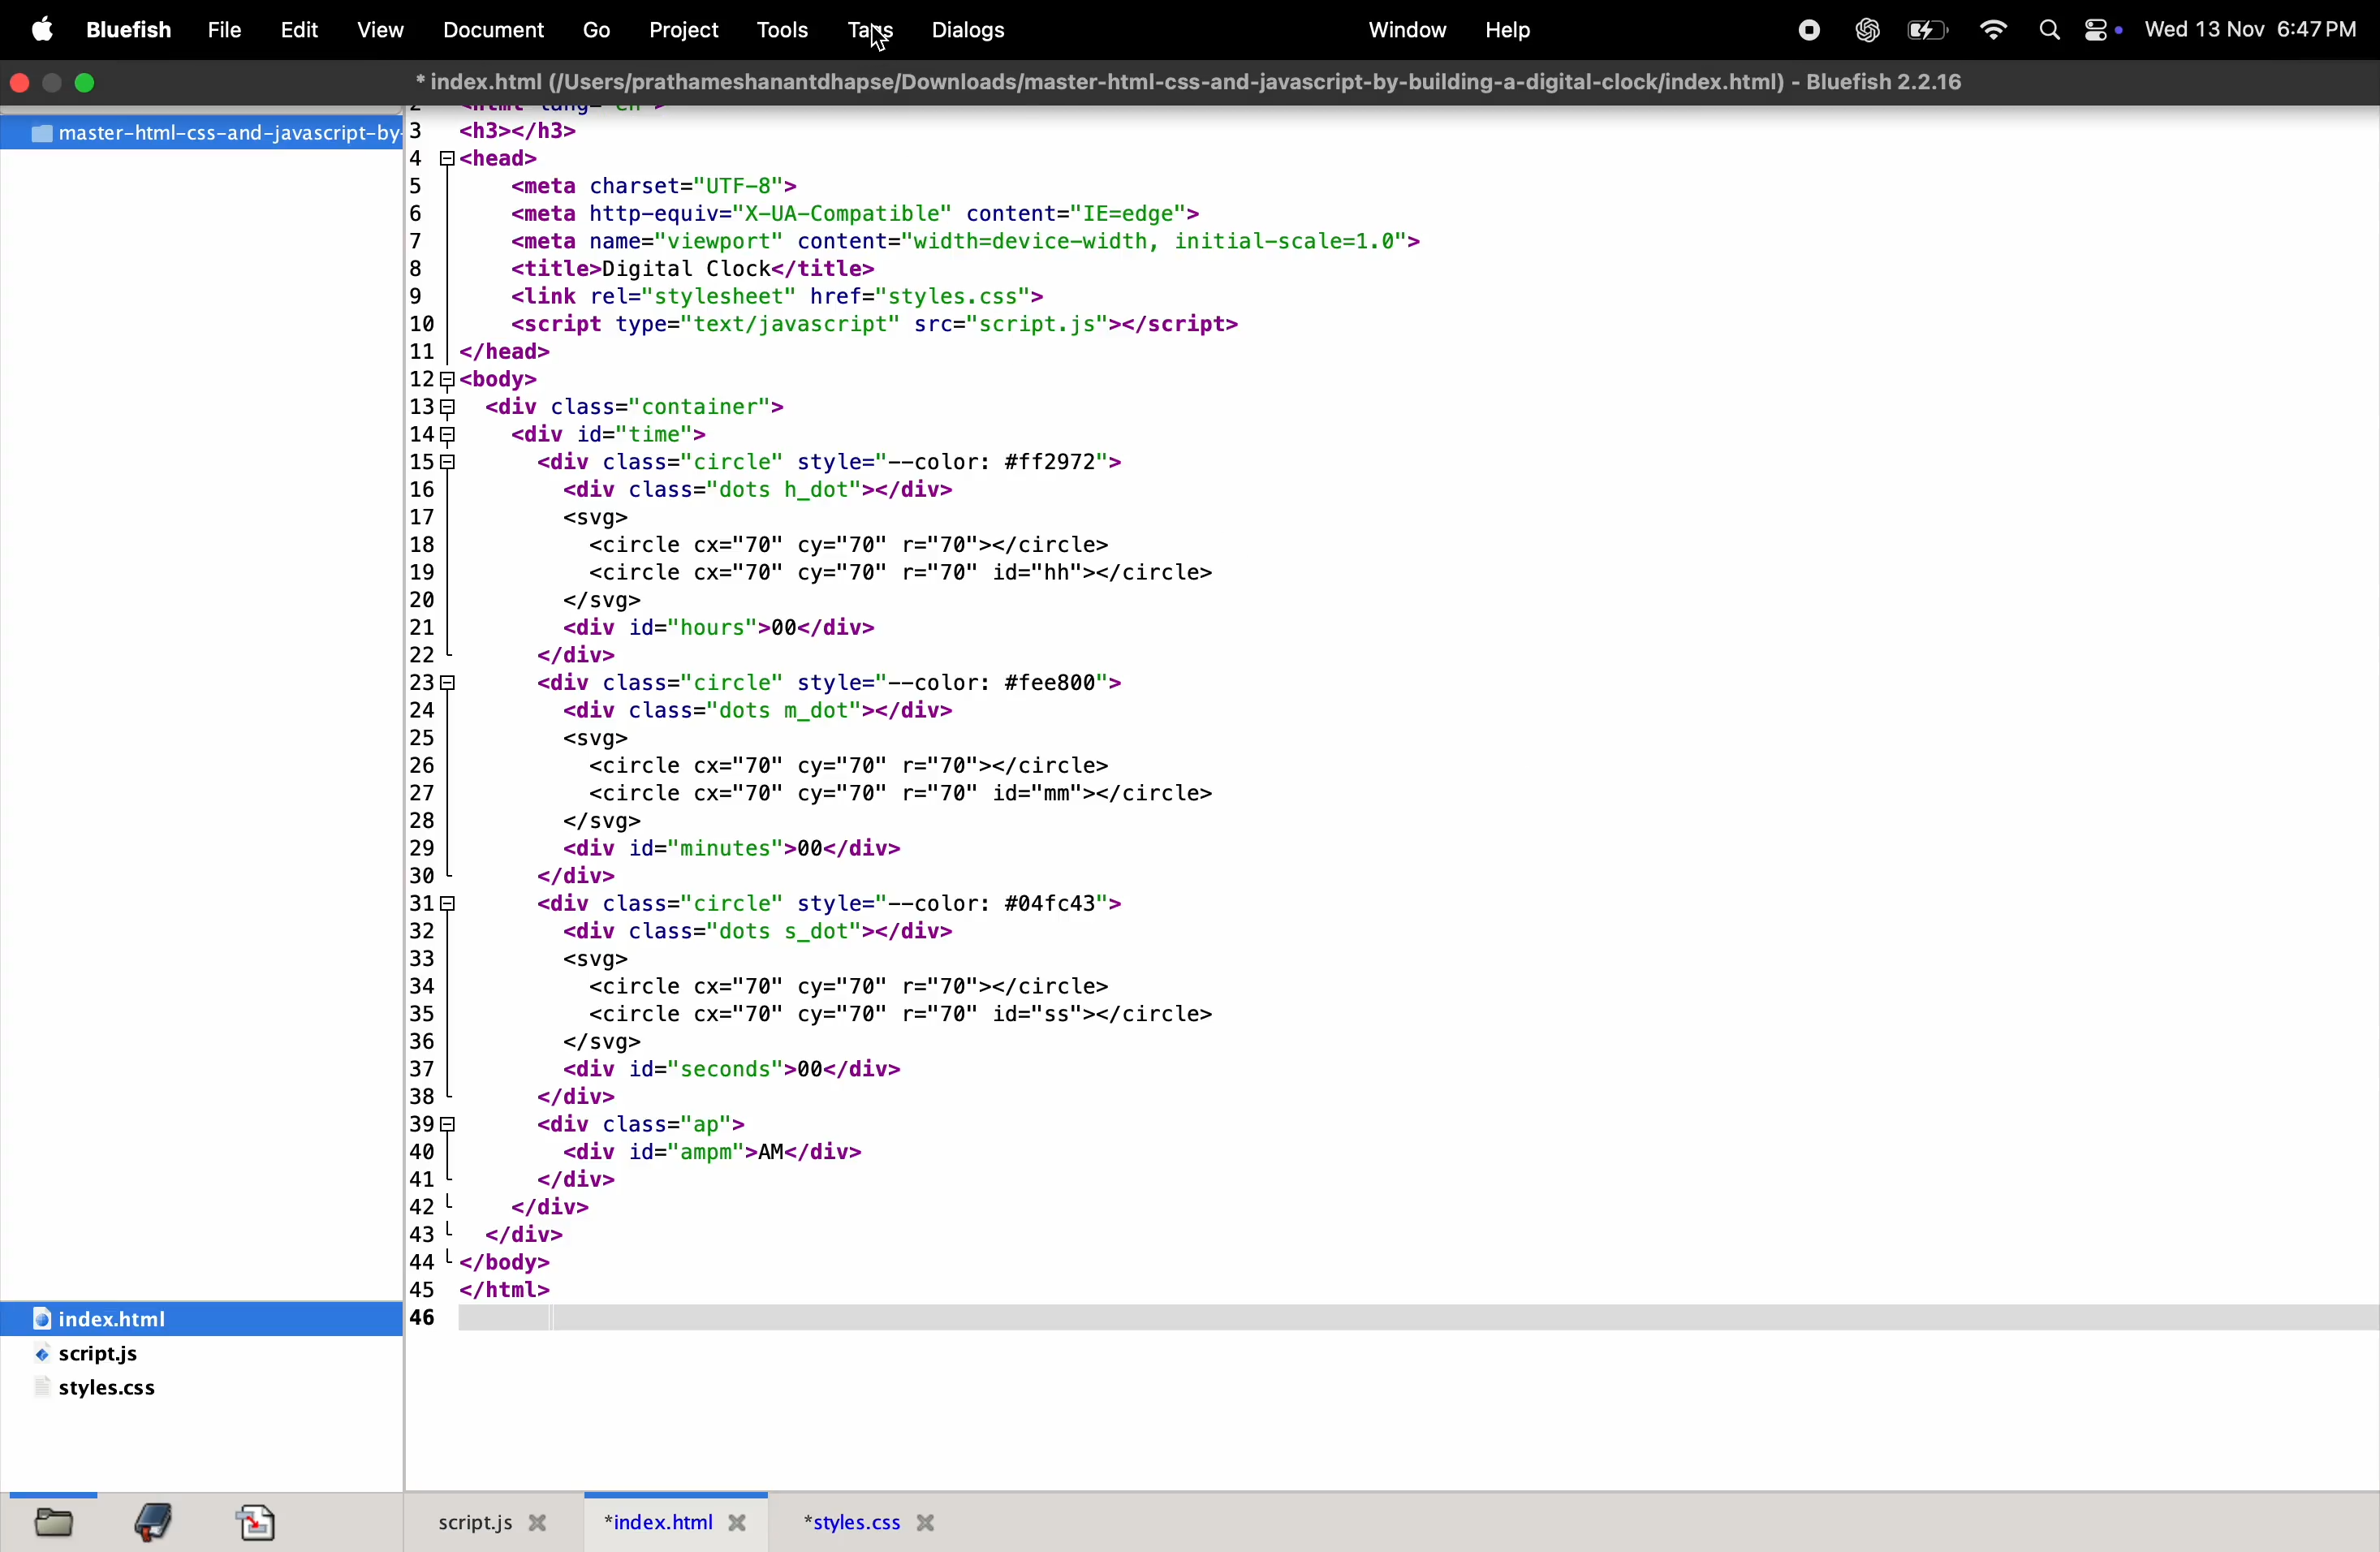 This screenshot has width=2380, height=1552. What do you see at coordinates (155, 1317) in the screenshot?
I see `index.html` at bounding box center [155, 1317].